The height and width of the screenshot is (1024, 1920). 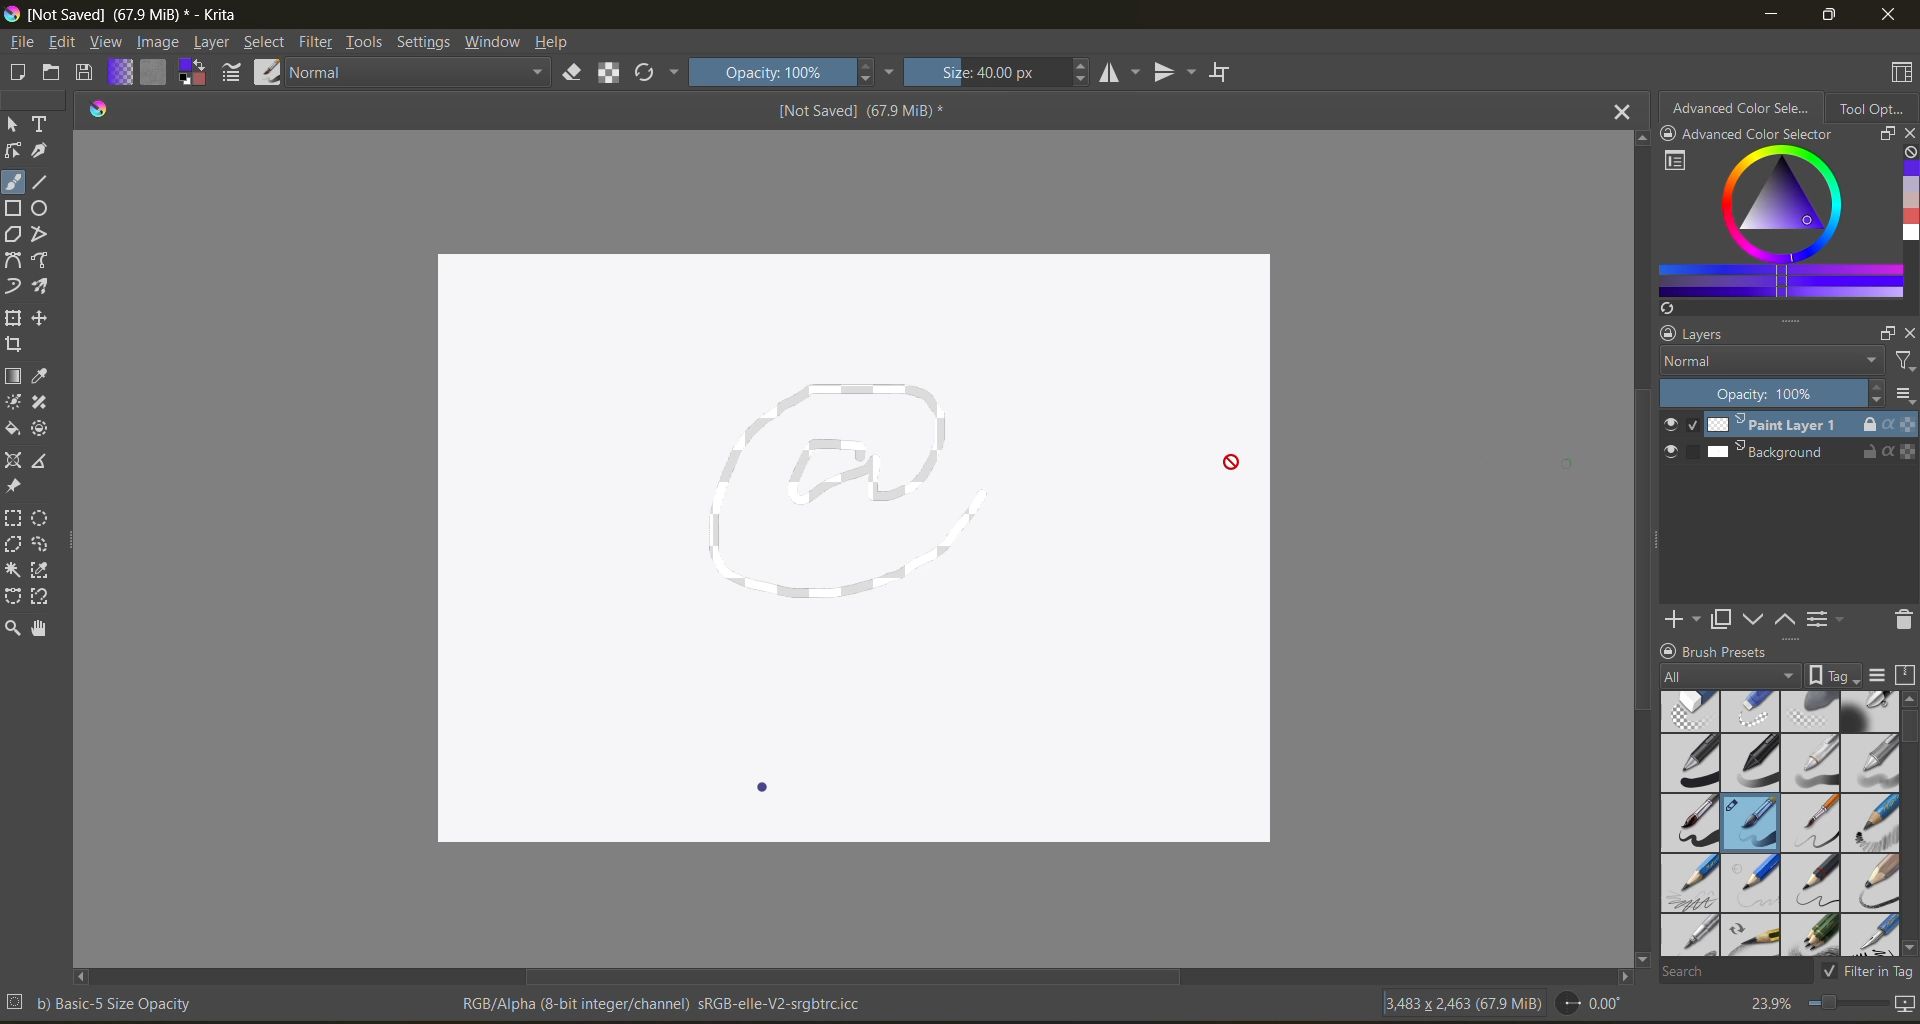 What do you see at coordinates (1642, 139) in the screenshot?
I see `scroll up` at bounding box center [1642, 139].